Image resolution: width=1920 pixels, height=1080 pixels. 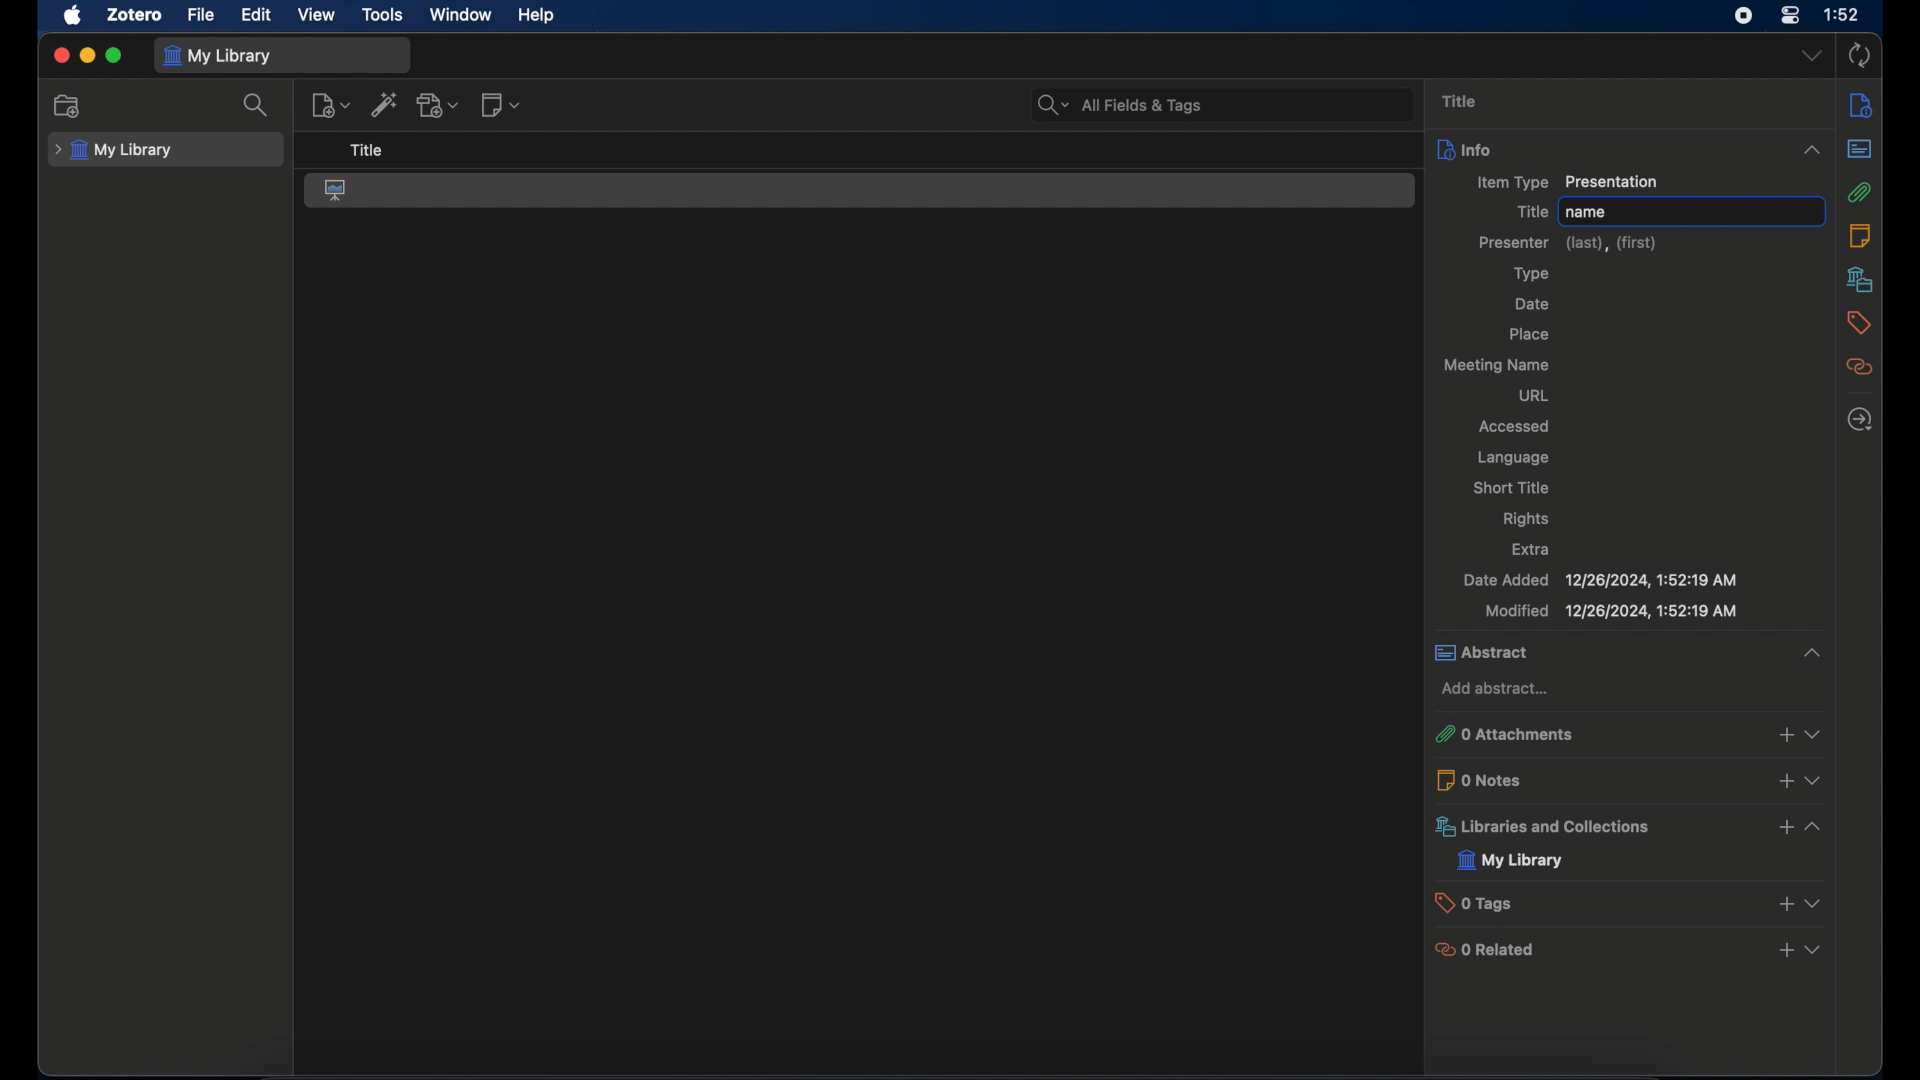 I want to click on edit, so click(x=258, y=15).